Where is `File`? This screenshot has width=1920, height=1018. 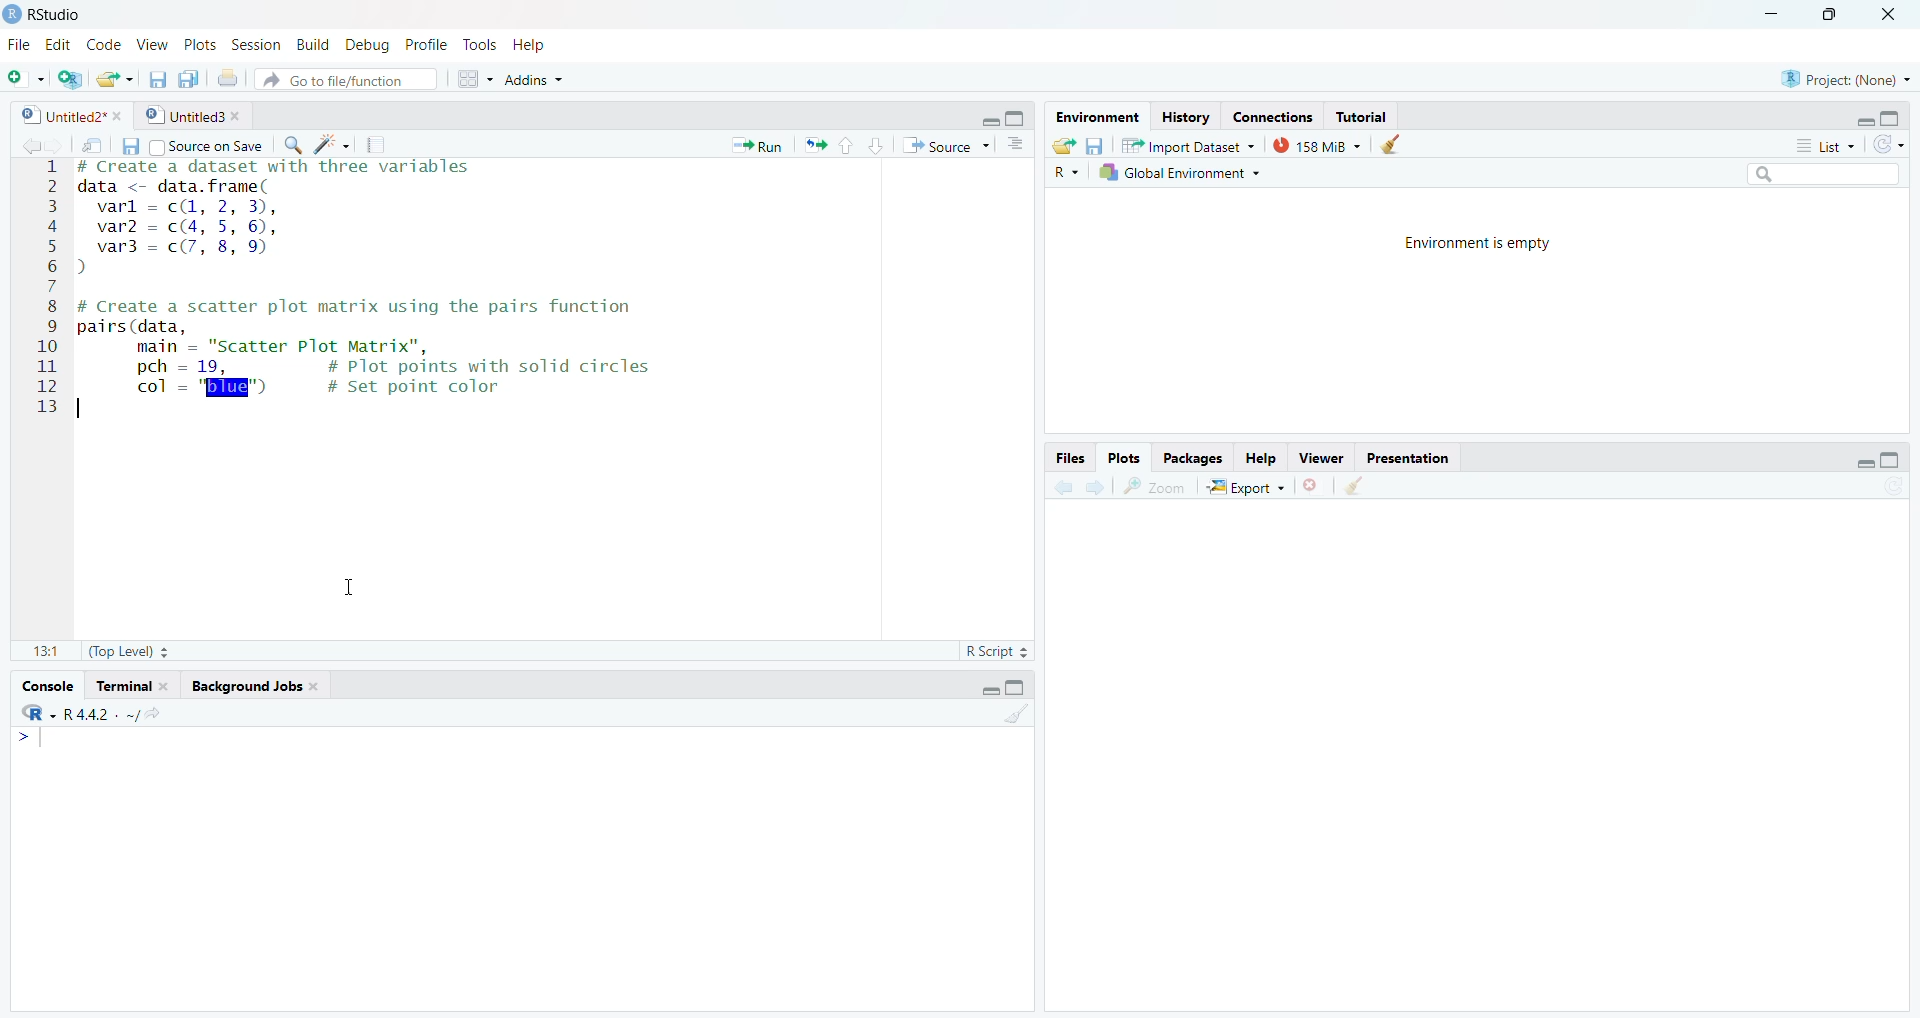 File is located at coordinates (19, 42).